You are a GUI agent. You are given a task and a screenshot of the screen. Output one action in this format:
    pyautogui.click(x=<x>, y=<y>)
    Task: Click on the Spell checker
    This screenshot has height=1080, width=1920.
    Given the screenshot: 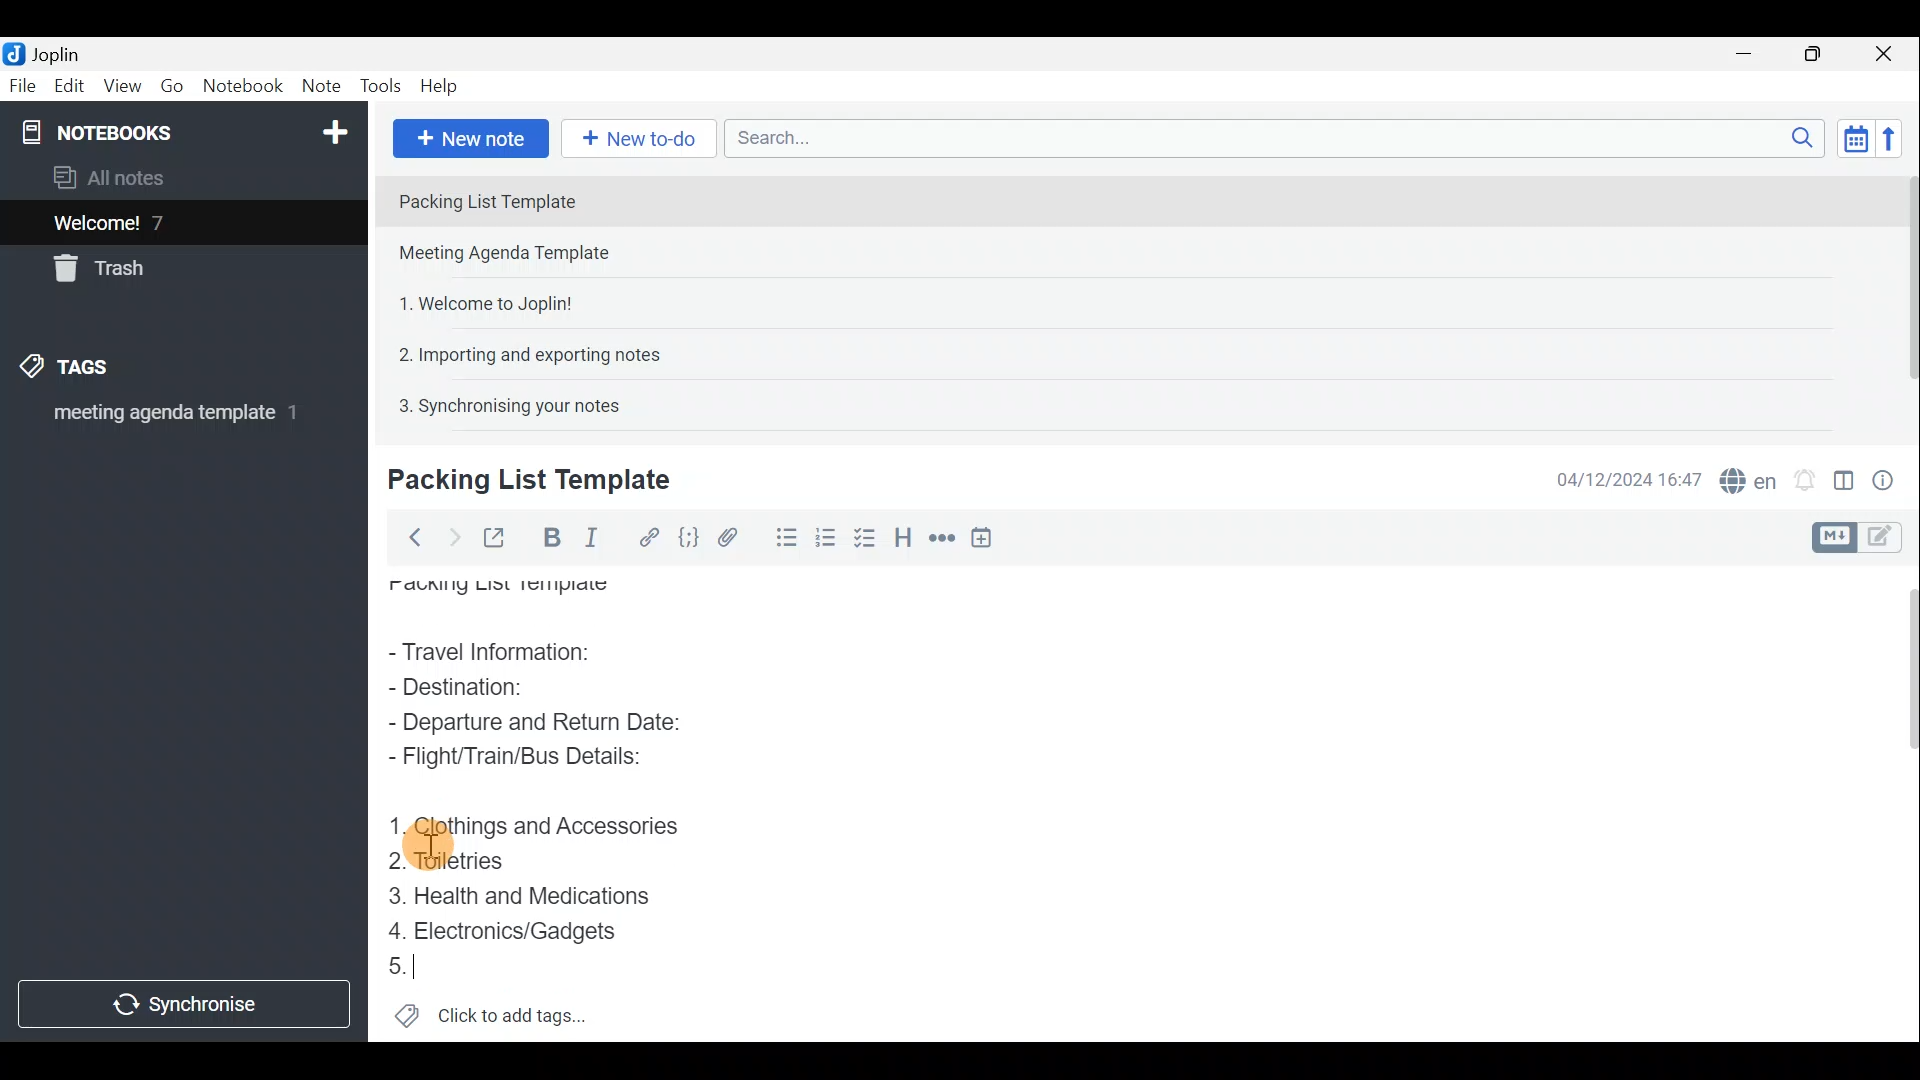 What is the action you would take?
    pyautogui.click(x=1743, y=477)
    